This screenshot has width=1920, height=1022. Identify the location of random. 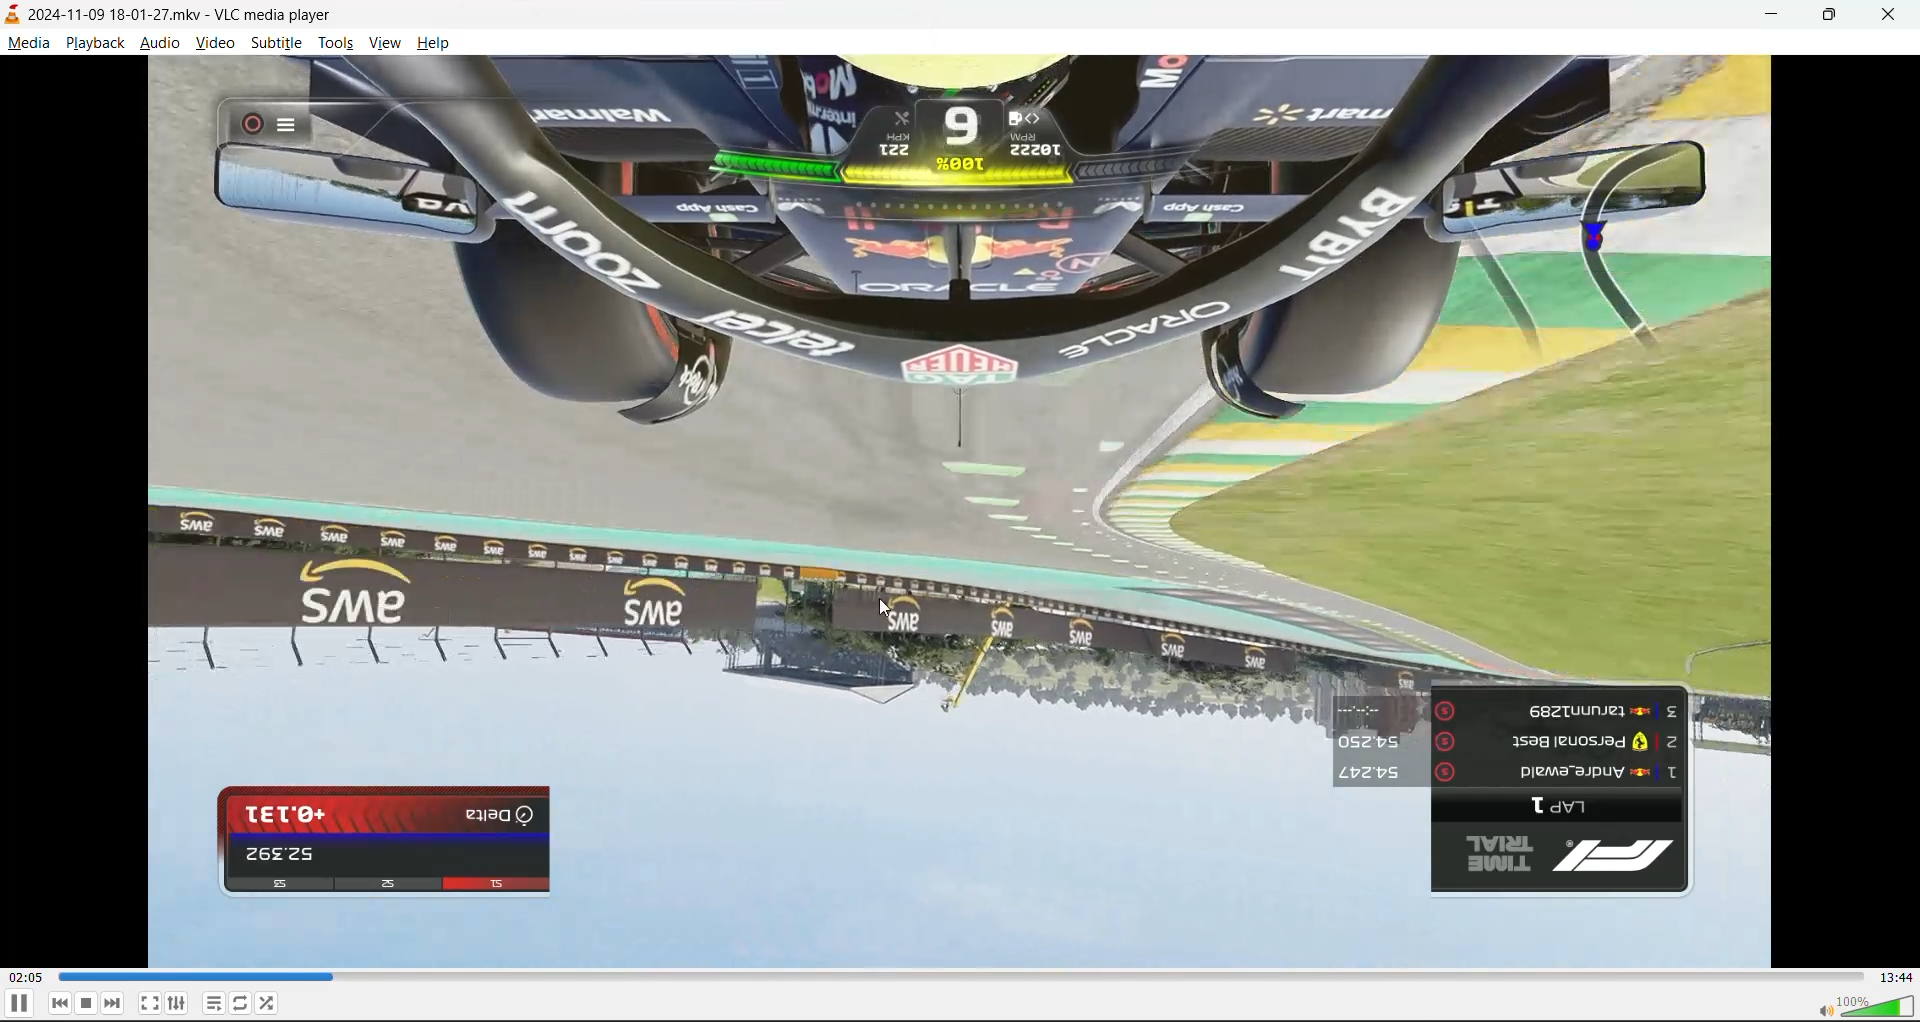
(268, 1002).